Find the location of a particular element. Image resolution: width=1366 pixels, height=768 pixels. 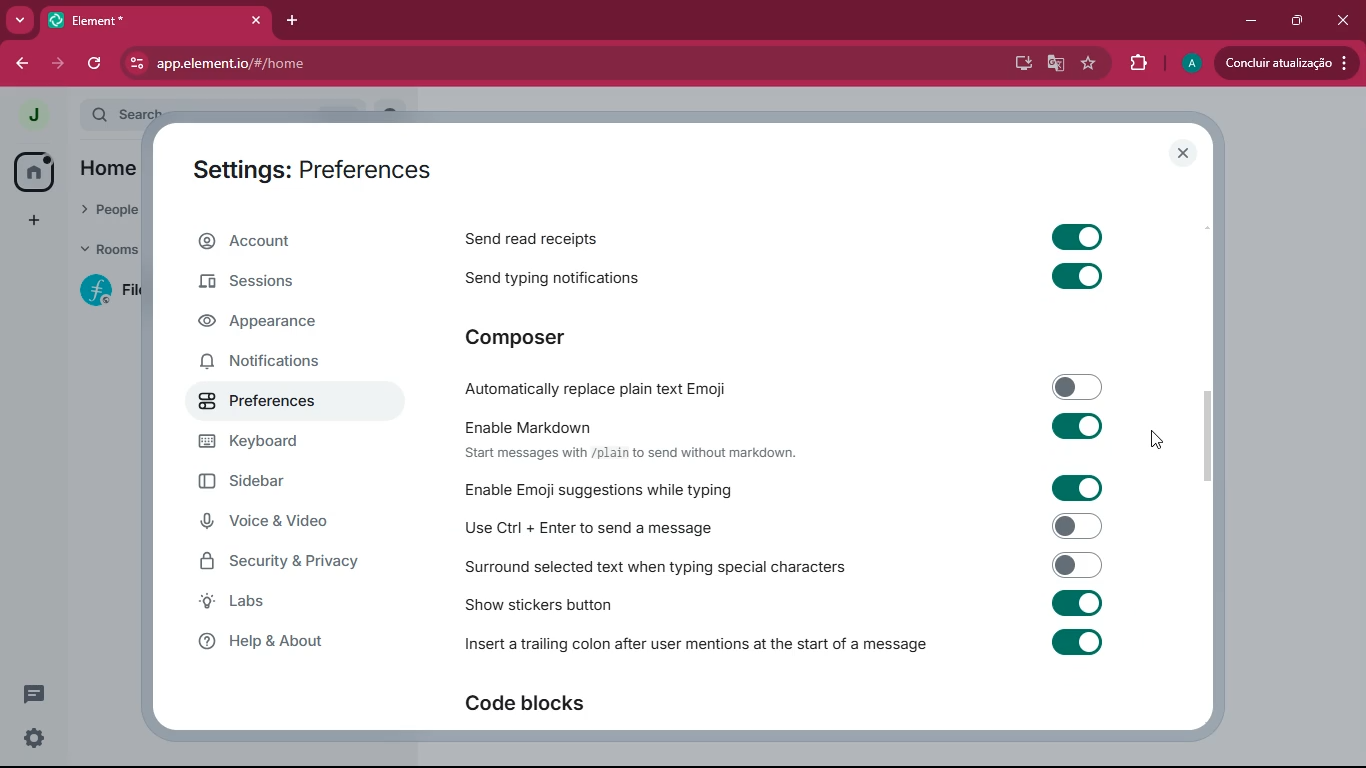

enable emoji is located at coordinates (600, 489).